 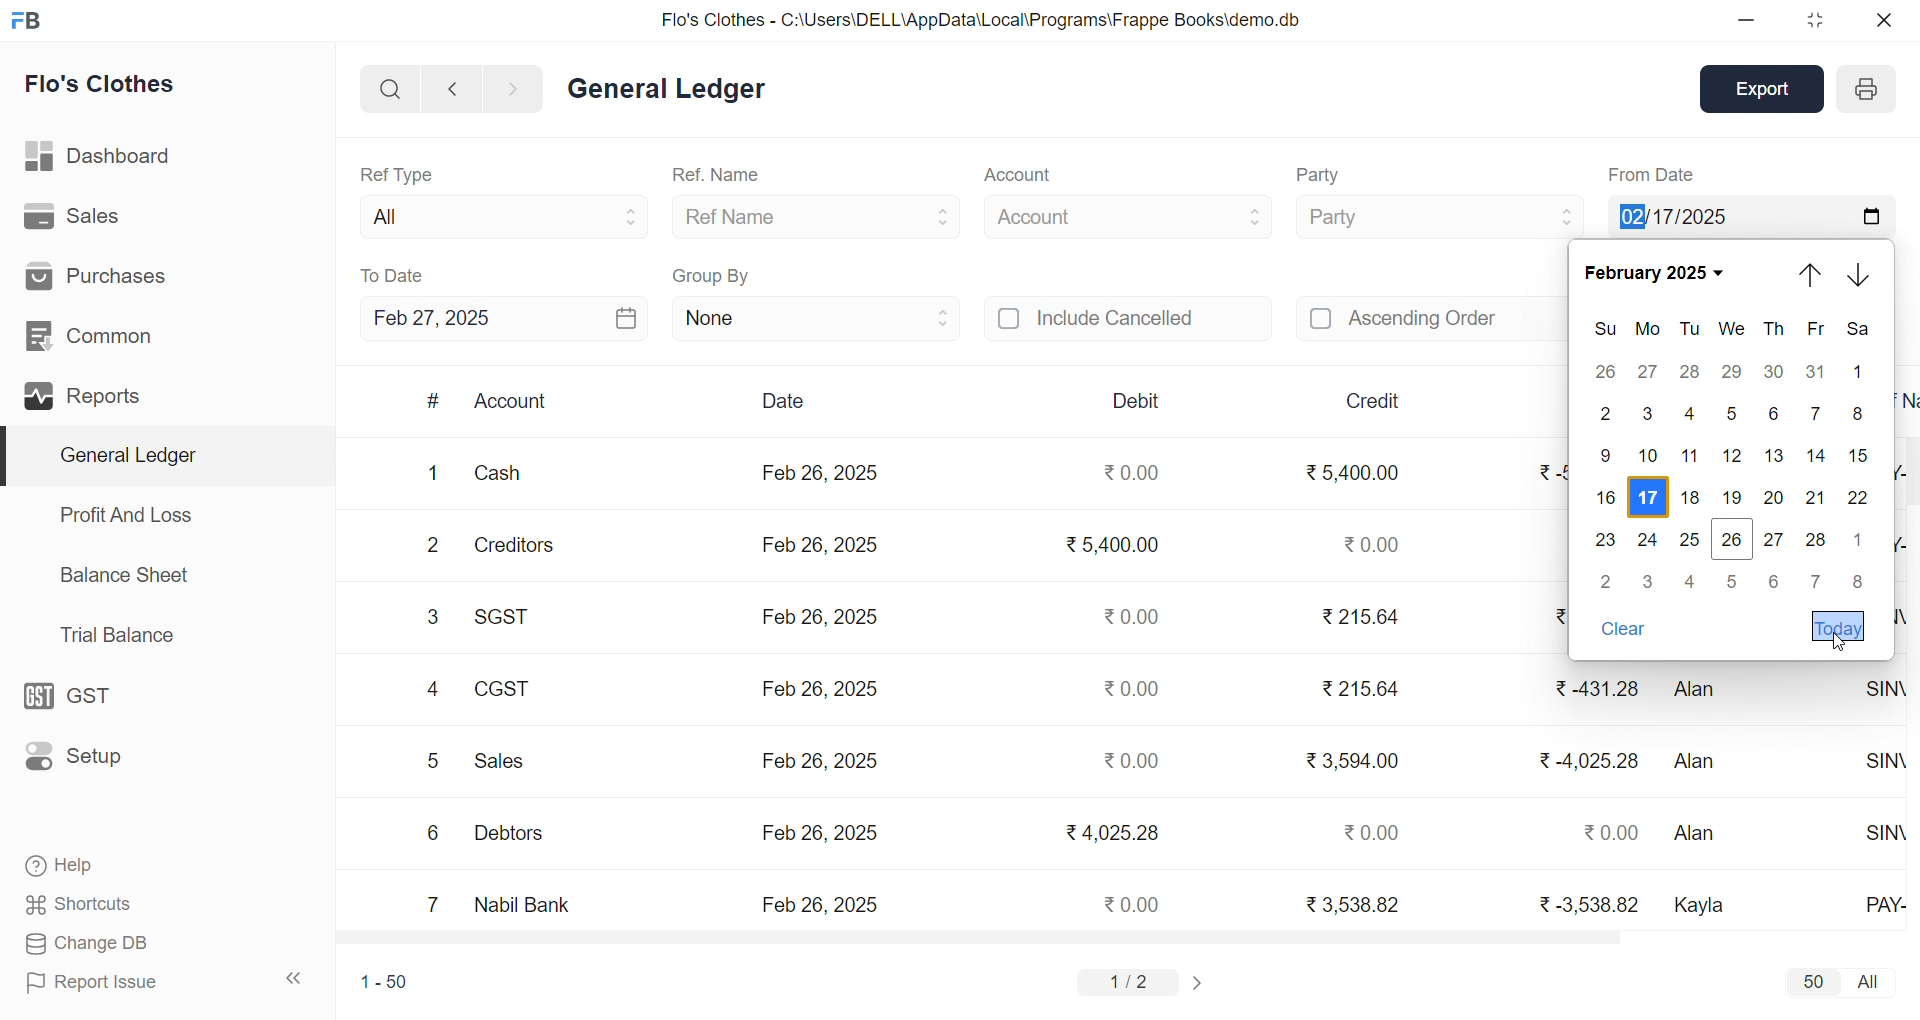 I want to click on ₹ 0.00, so click(x=1612, y=833).